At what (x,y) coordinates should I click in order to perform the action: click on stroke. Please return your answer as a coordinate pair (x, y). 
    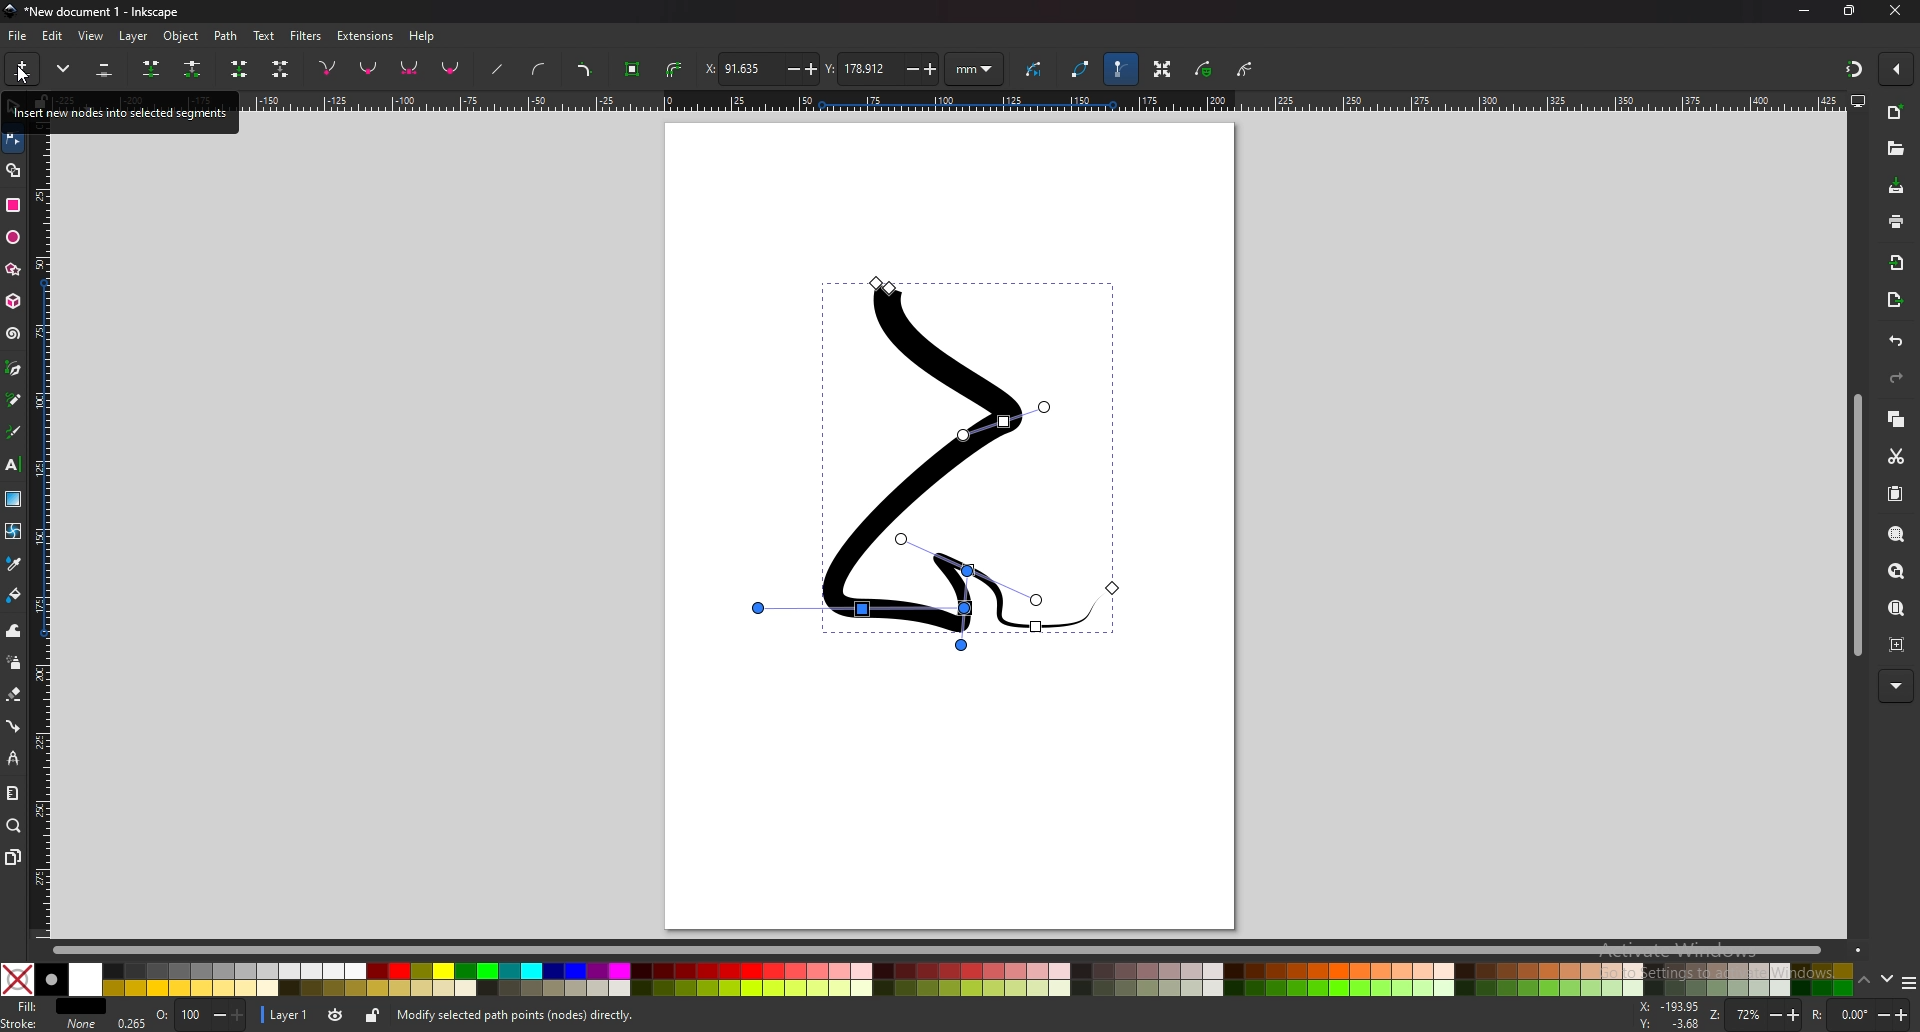
    Looking at the image, I should click on (49, 1024).